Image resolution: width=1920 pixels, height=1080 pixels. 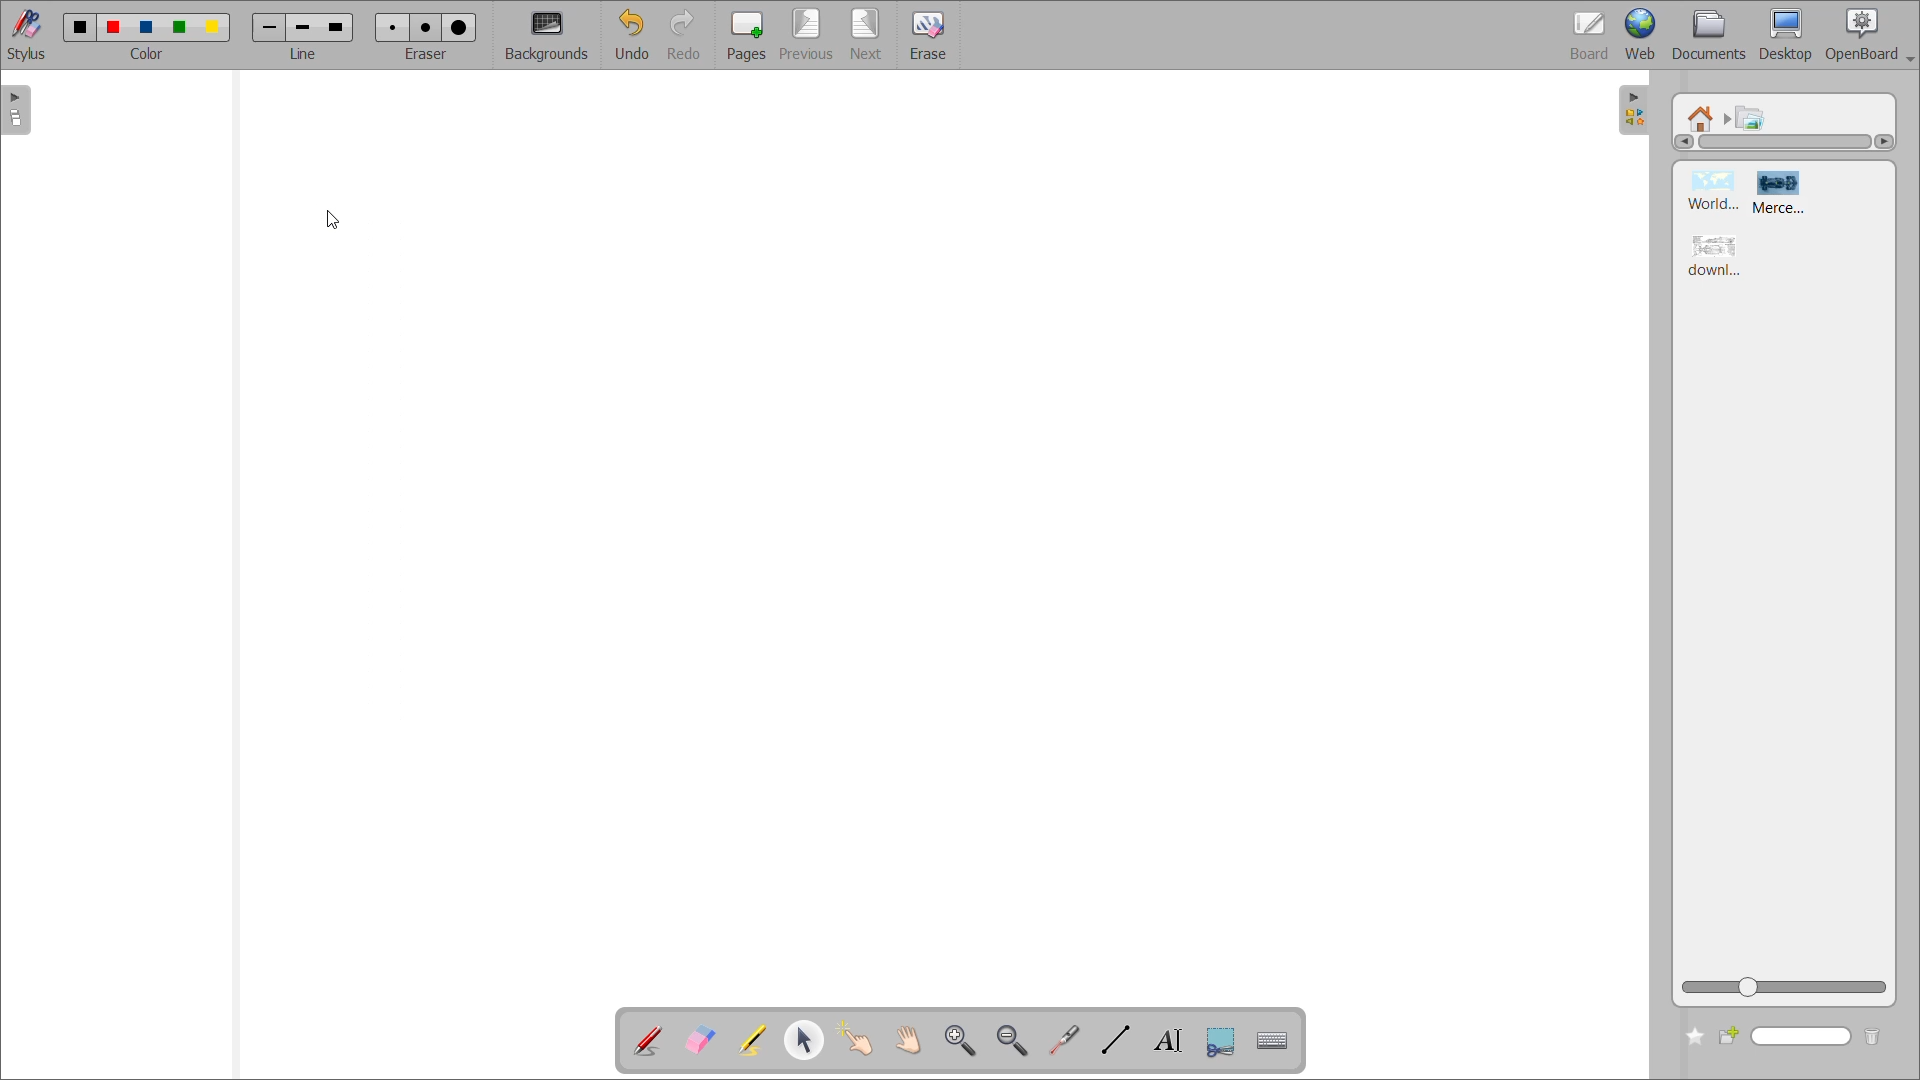 I want to click on pictures, so click(x=1754, y=117).